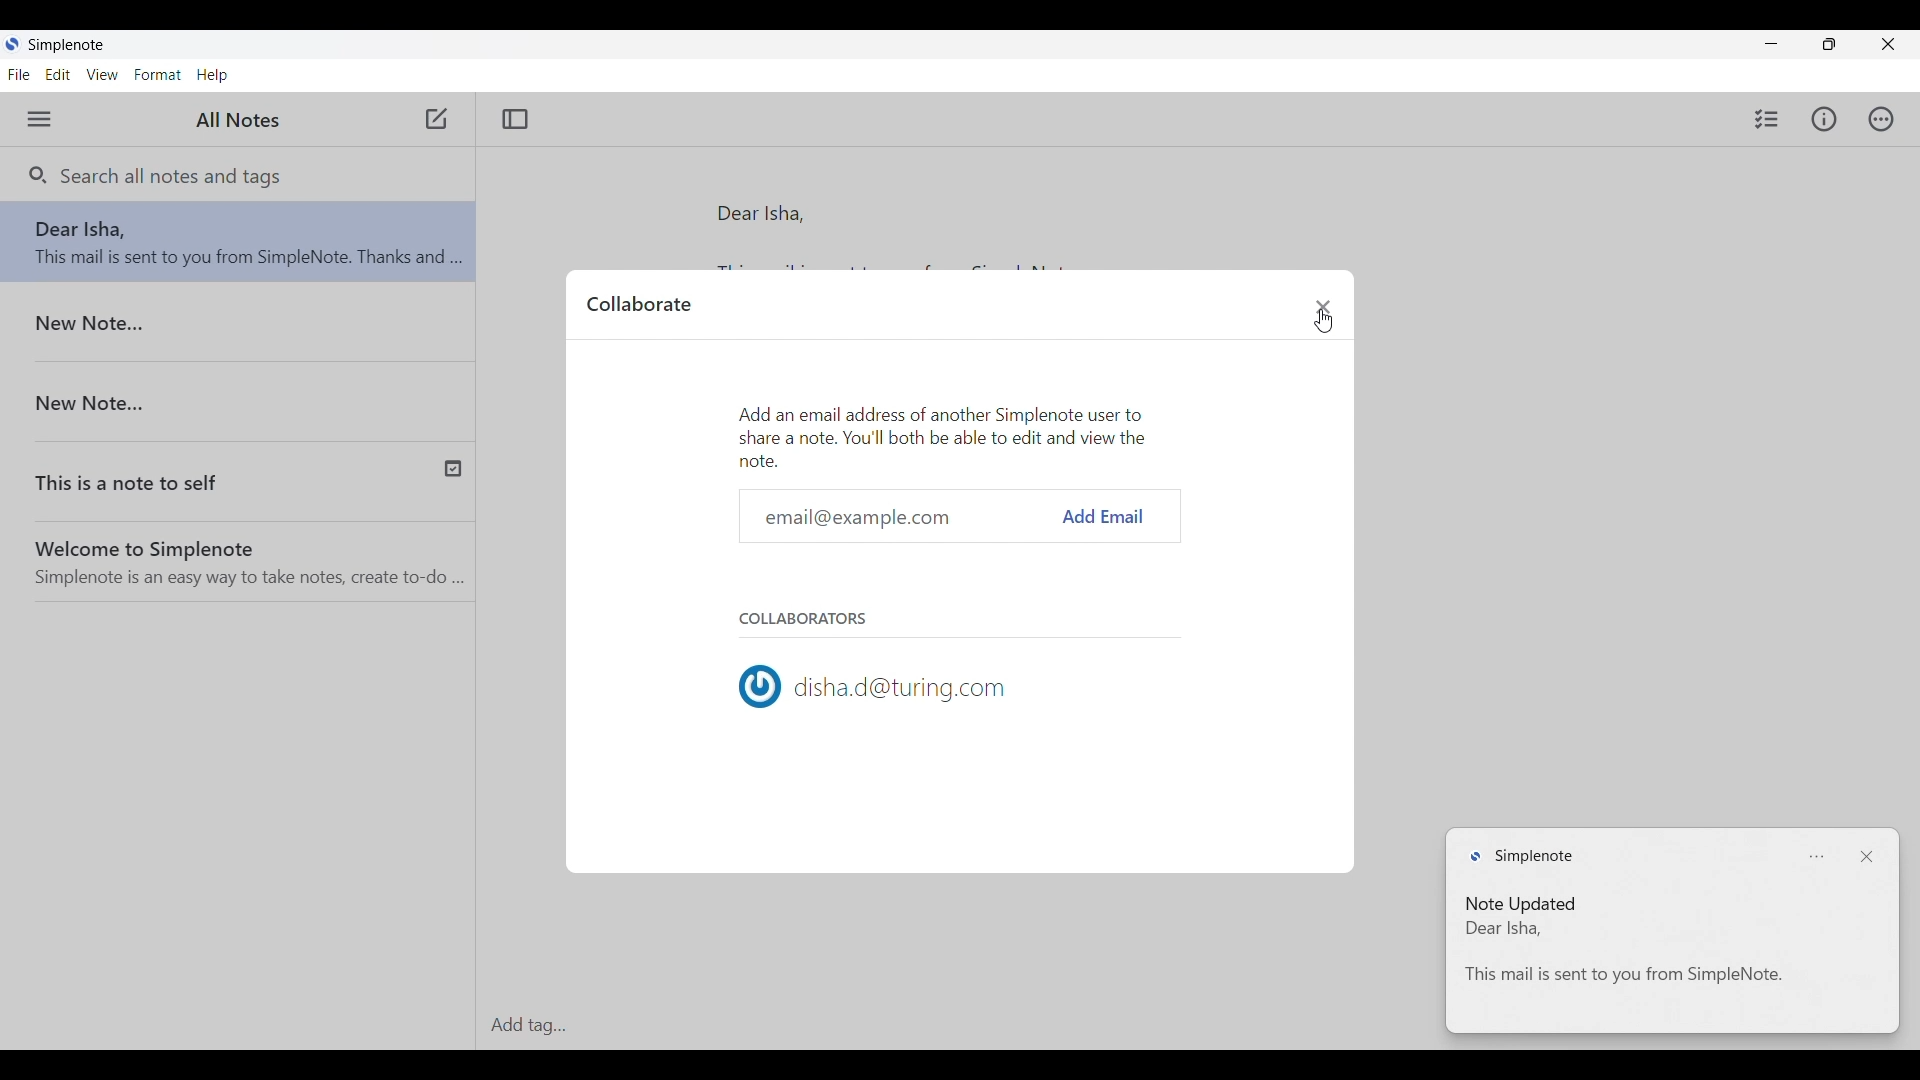  I want to click on Description of current window, so click(944, 434).